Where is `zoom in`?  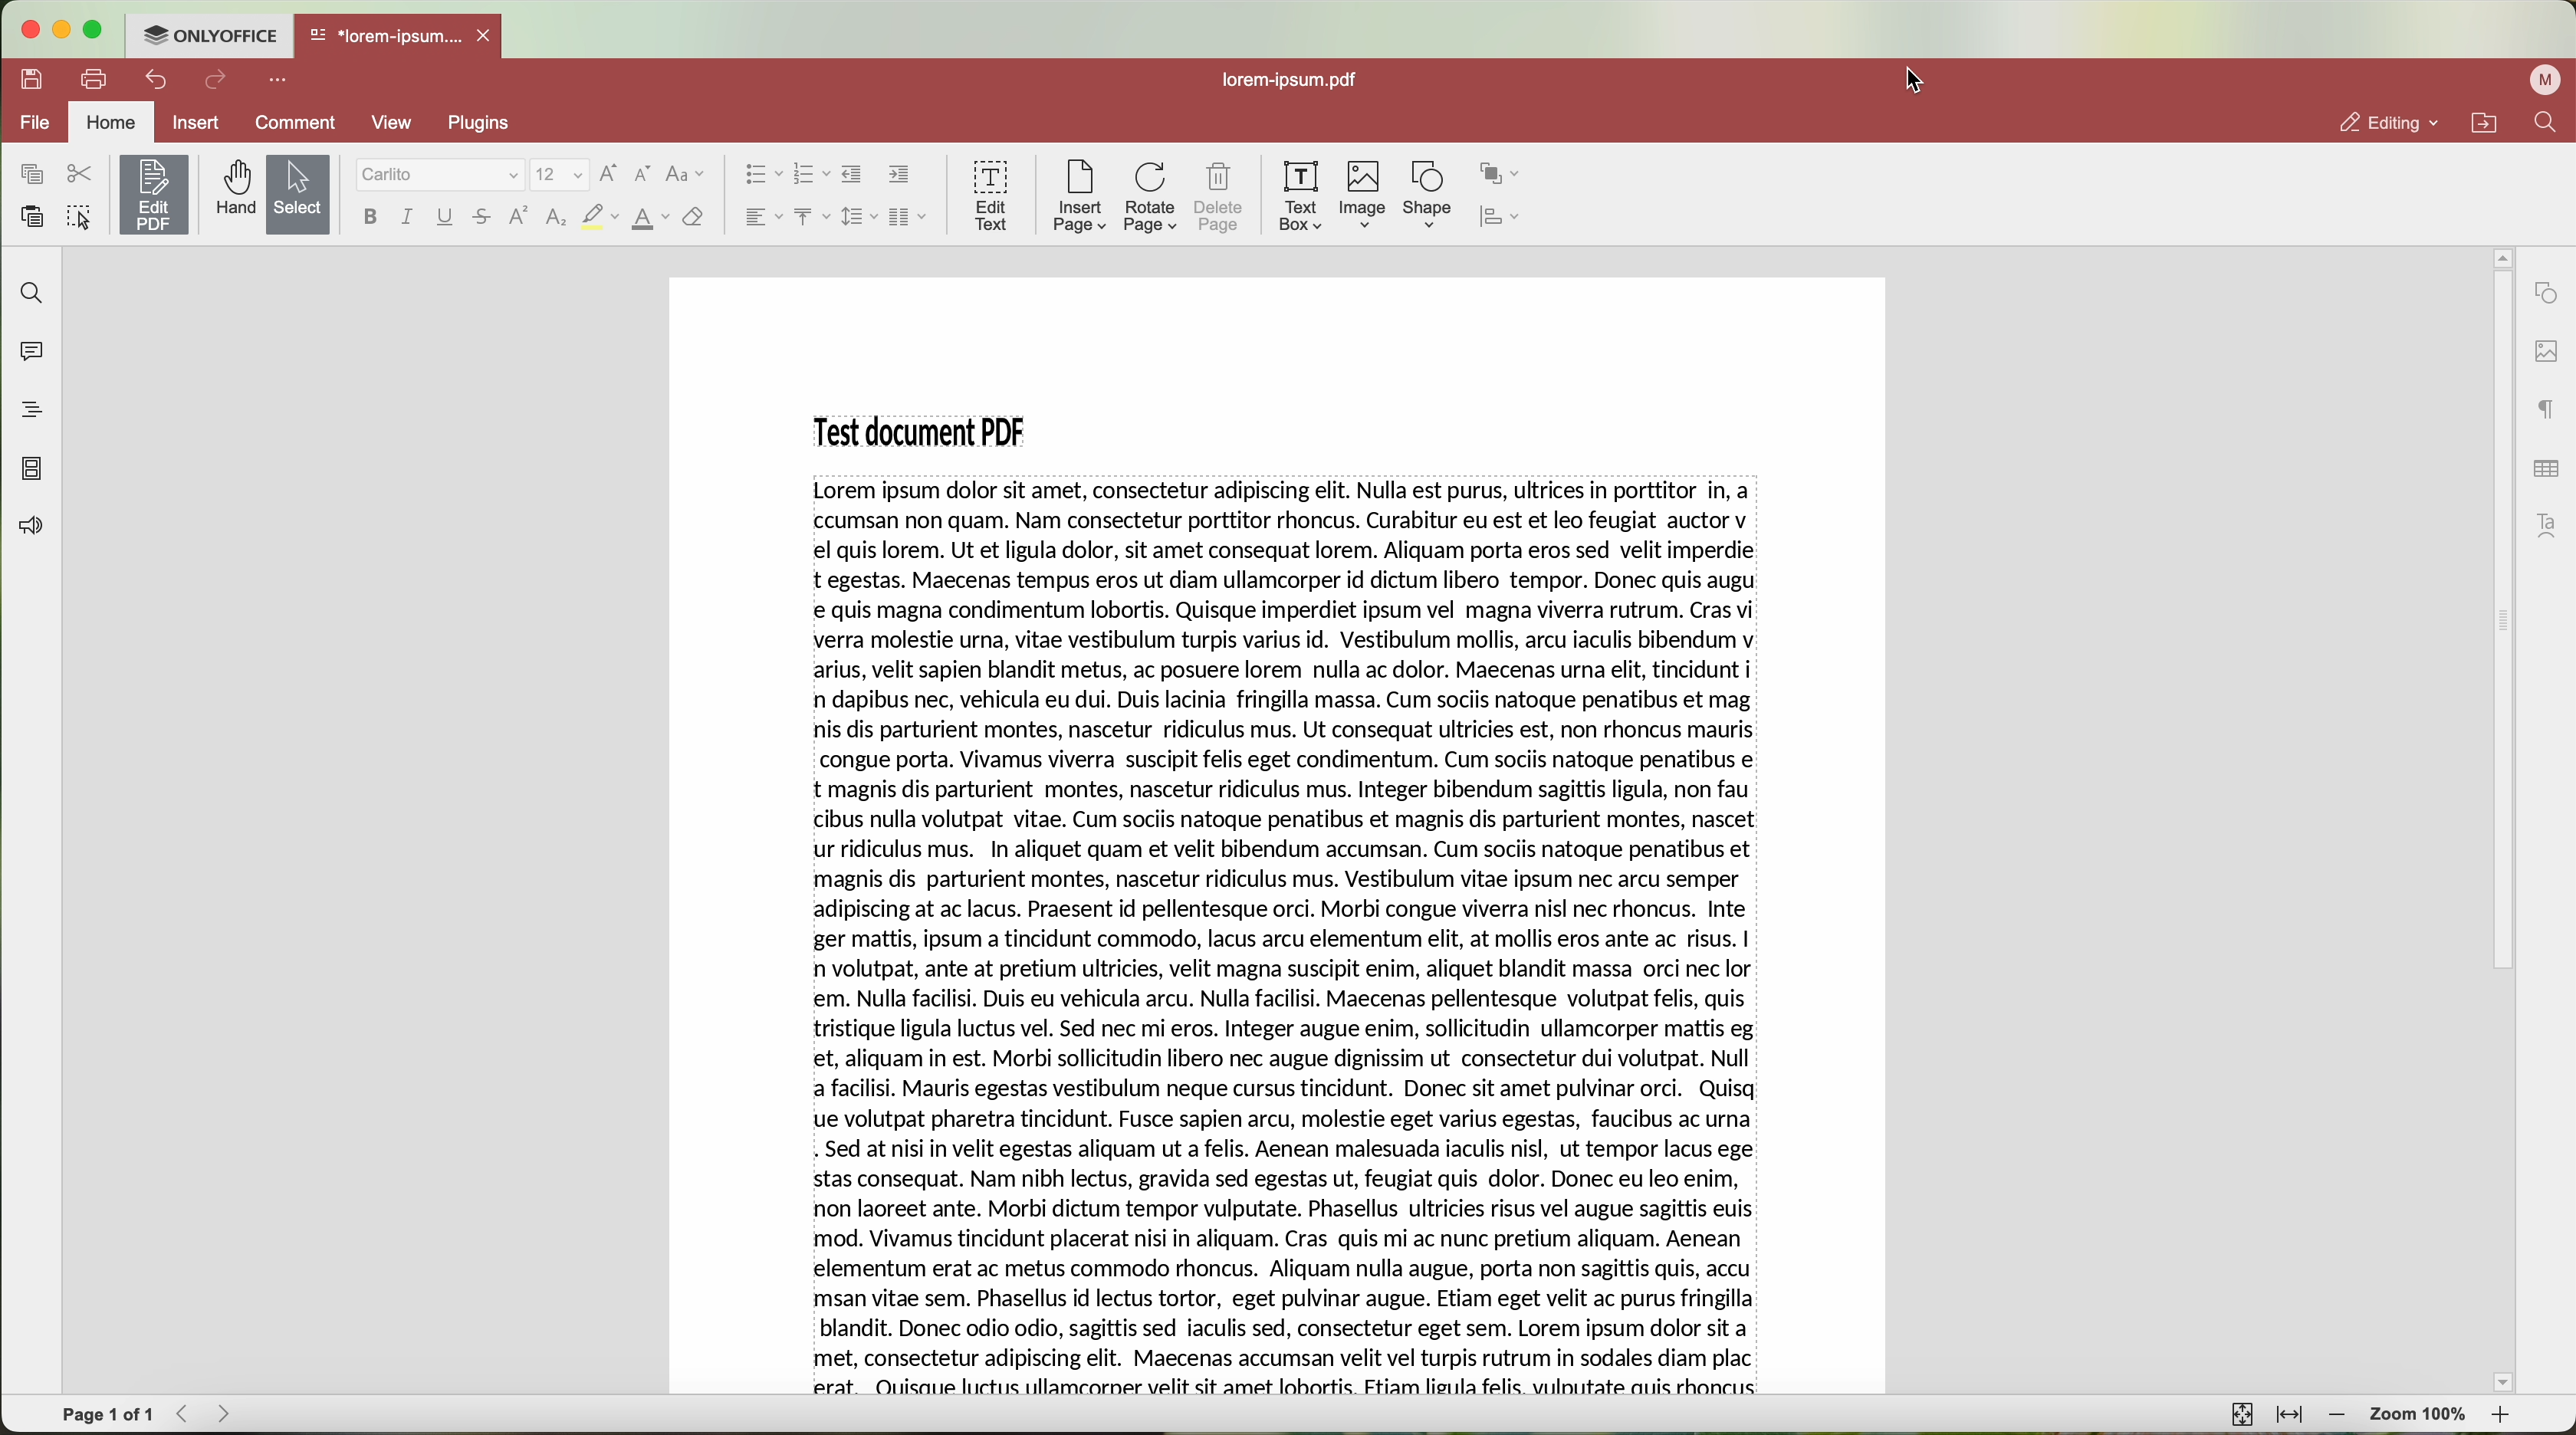 zoom in is located at coordinates (2505, 1414).